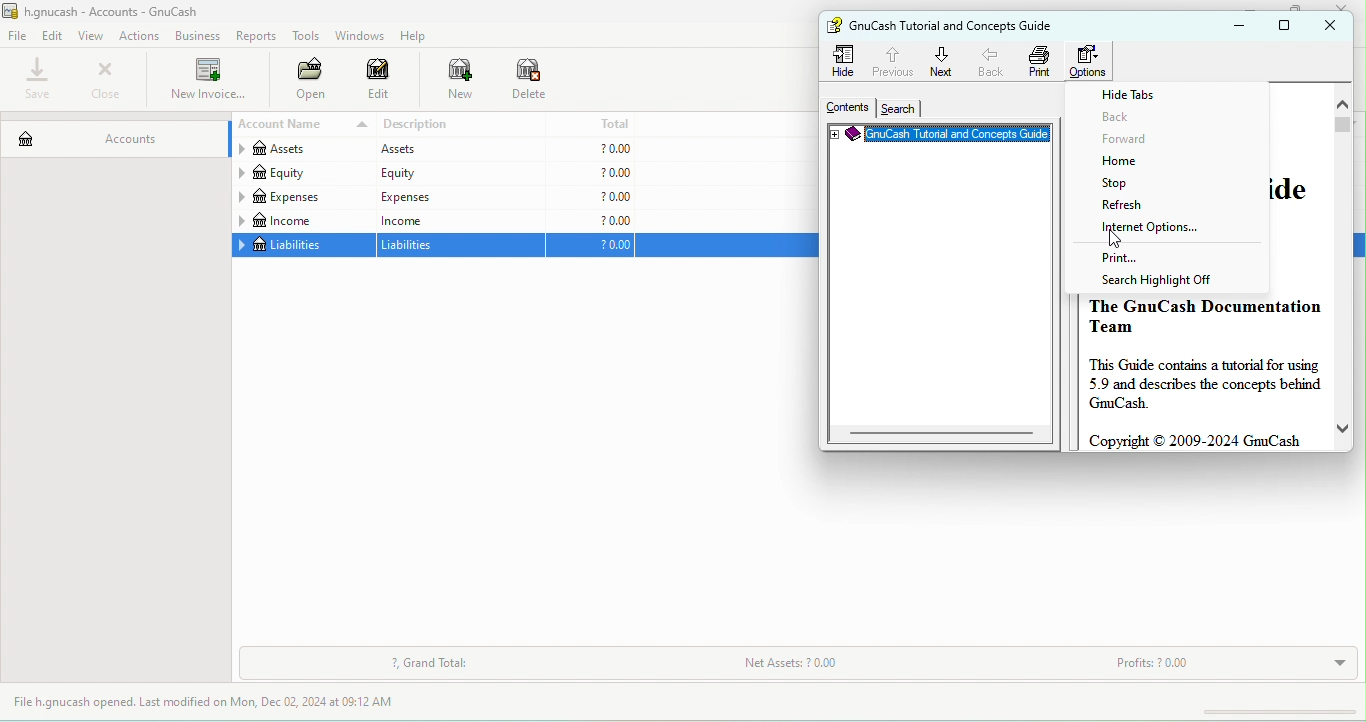  I want to click on file h.gnucash opened last modified on mon, dec 02,2024 at 09.12 am, so click(219, 703).